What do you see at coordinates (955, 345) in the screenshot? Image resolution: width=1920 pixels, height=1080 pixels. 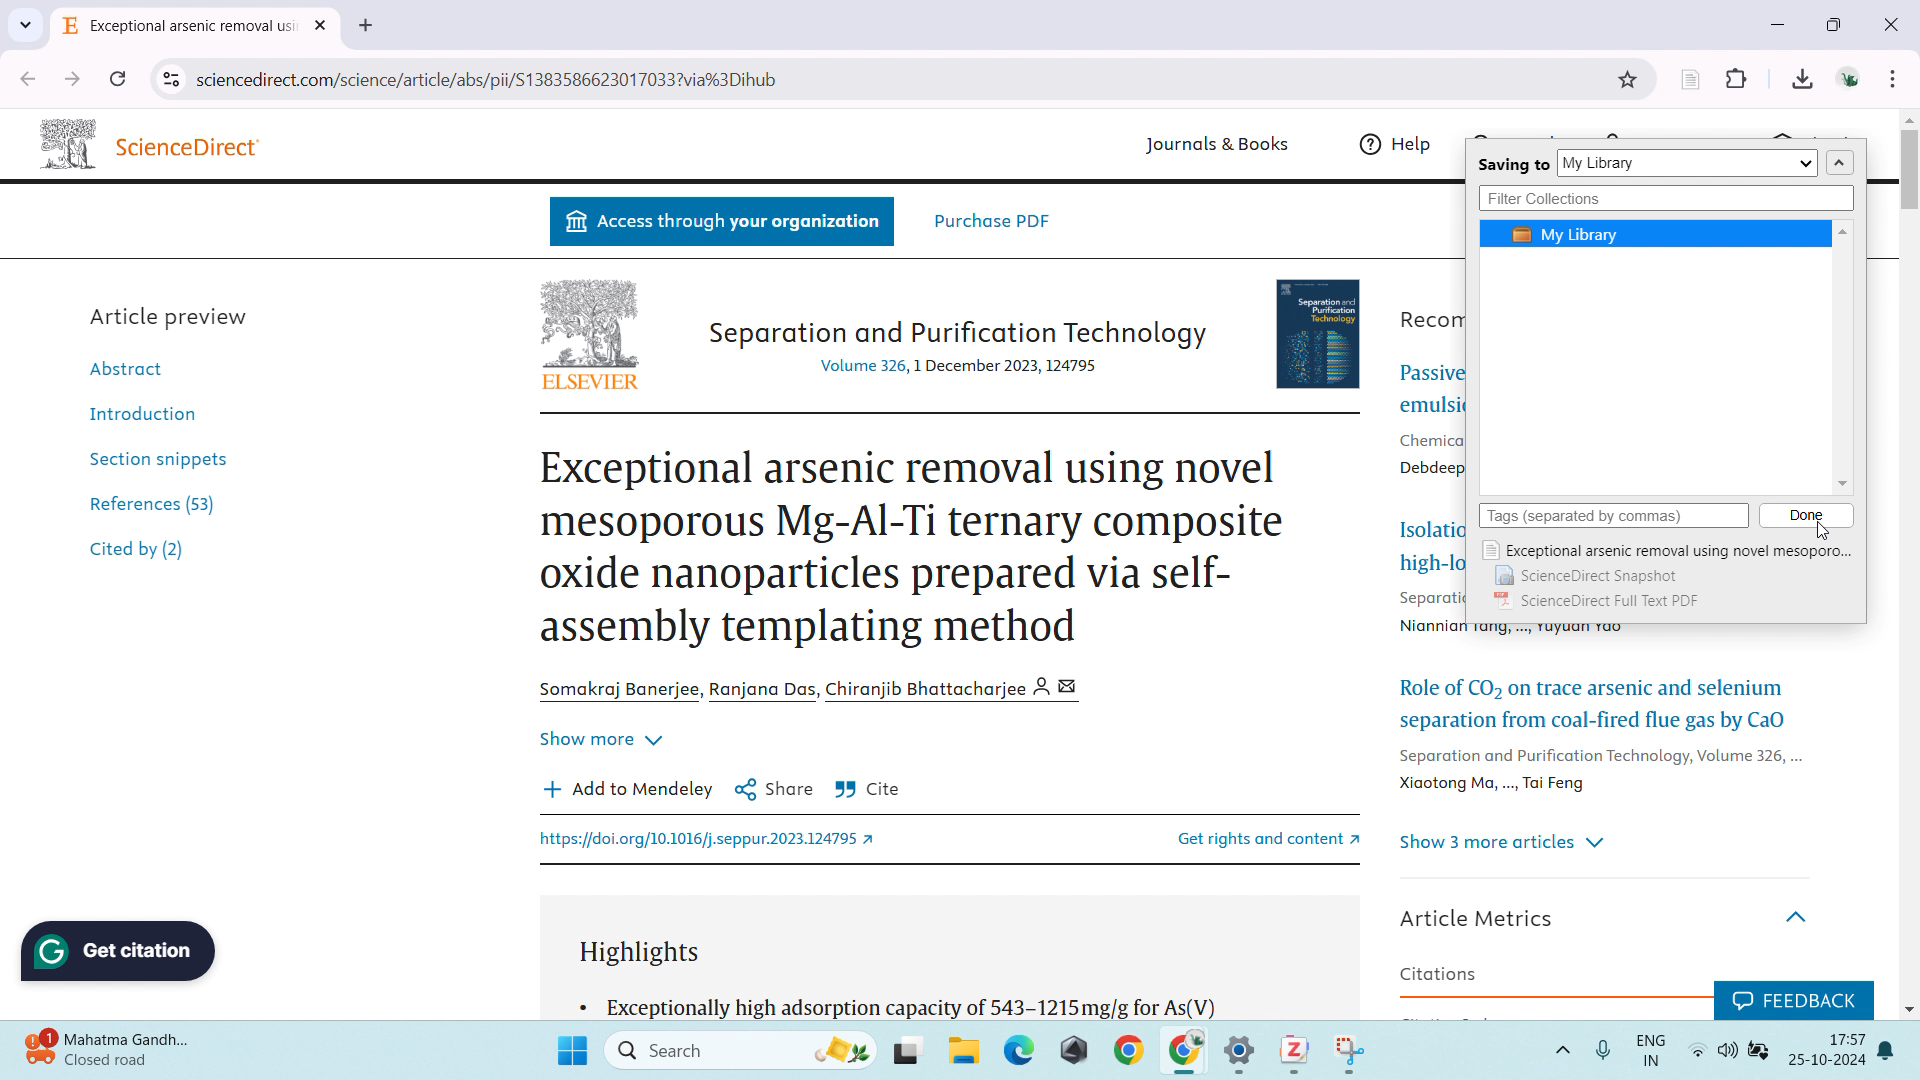 I see `Separation and Purification Technology Volume 326, 1 December 2023, 124795` at bounding box center [955, 345].